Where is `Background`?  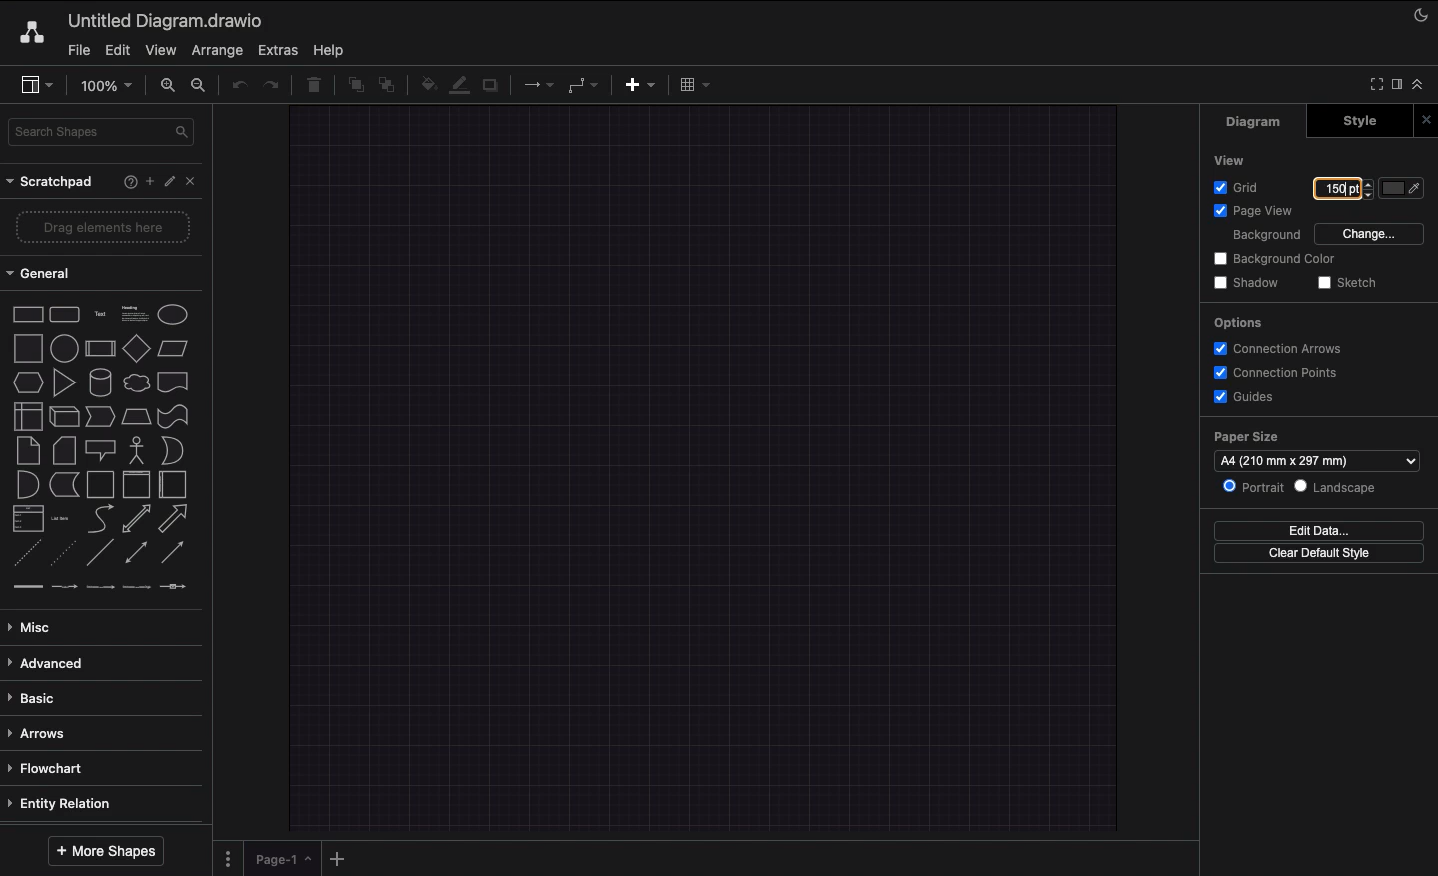
Background is located at coordinates (1264, 236).